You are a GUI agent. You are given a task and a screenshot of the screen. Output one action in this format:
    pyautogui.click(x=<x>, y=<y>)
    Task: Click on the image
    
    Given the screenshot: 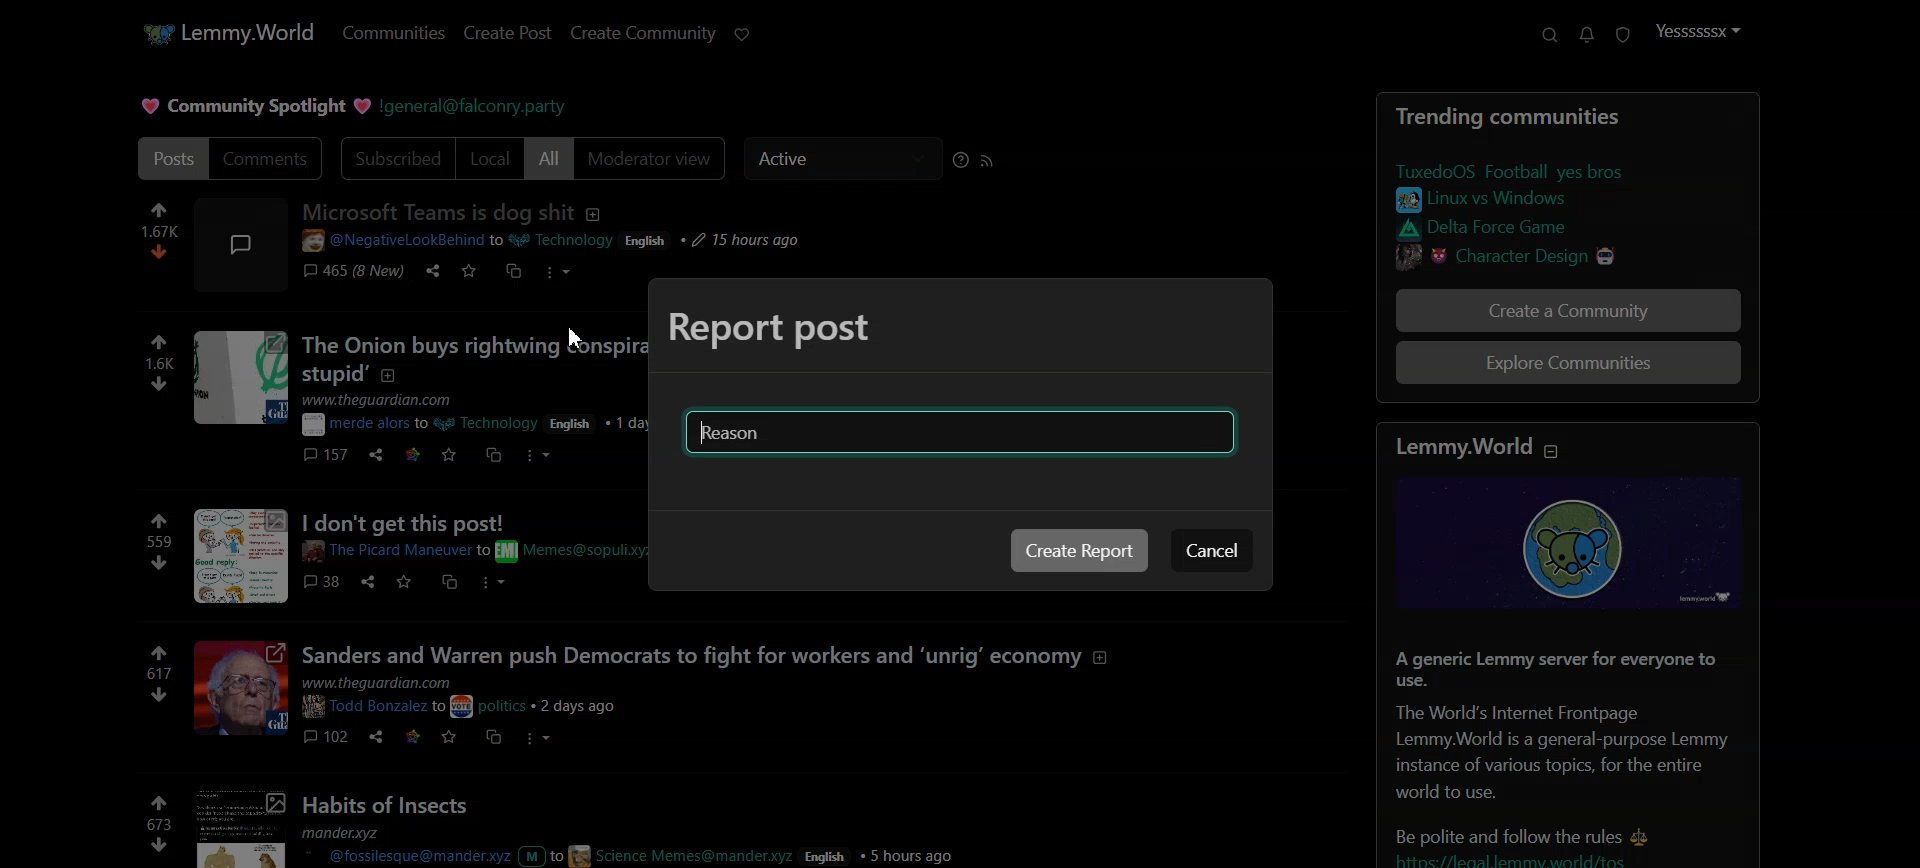 What is the action you would take?
    pyautogui.click(x=243, y=689)
    